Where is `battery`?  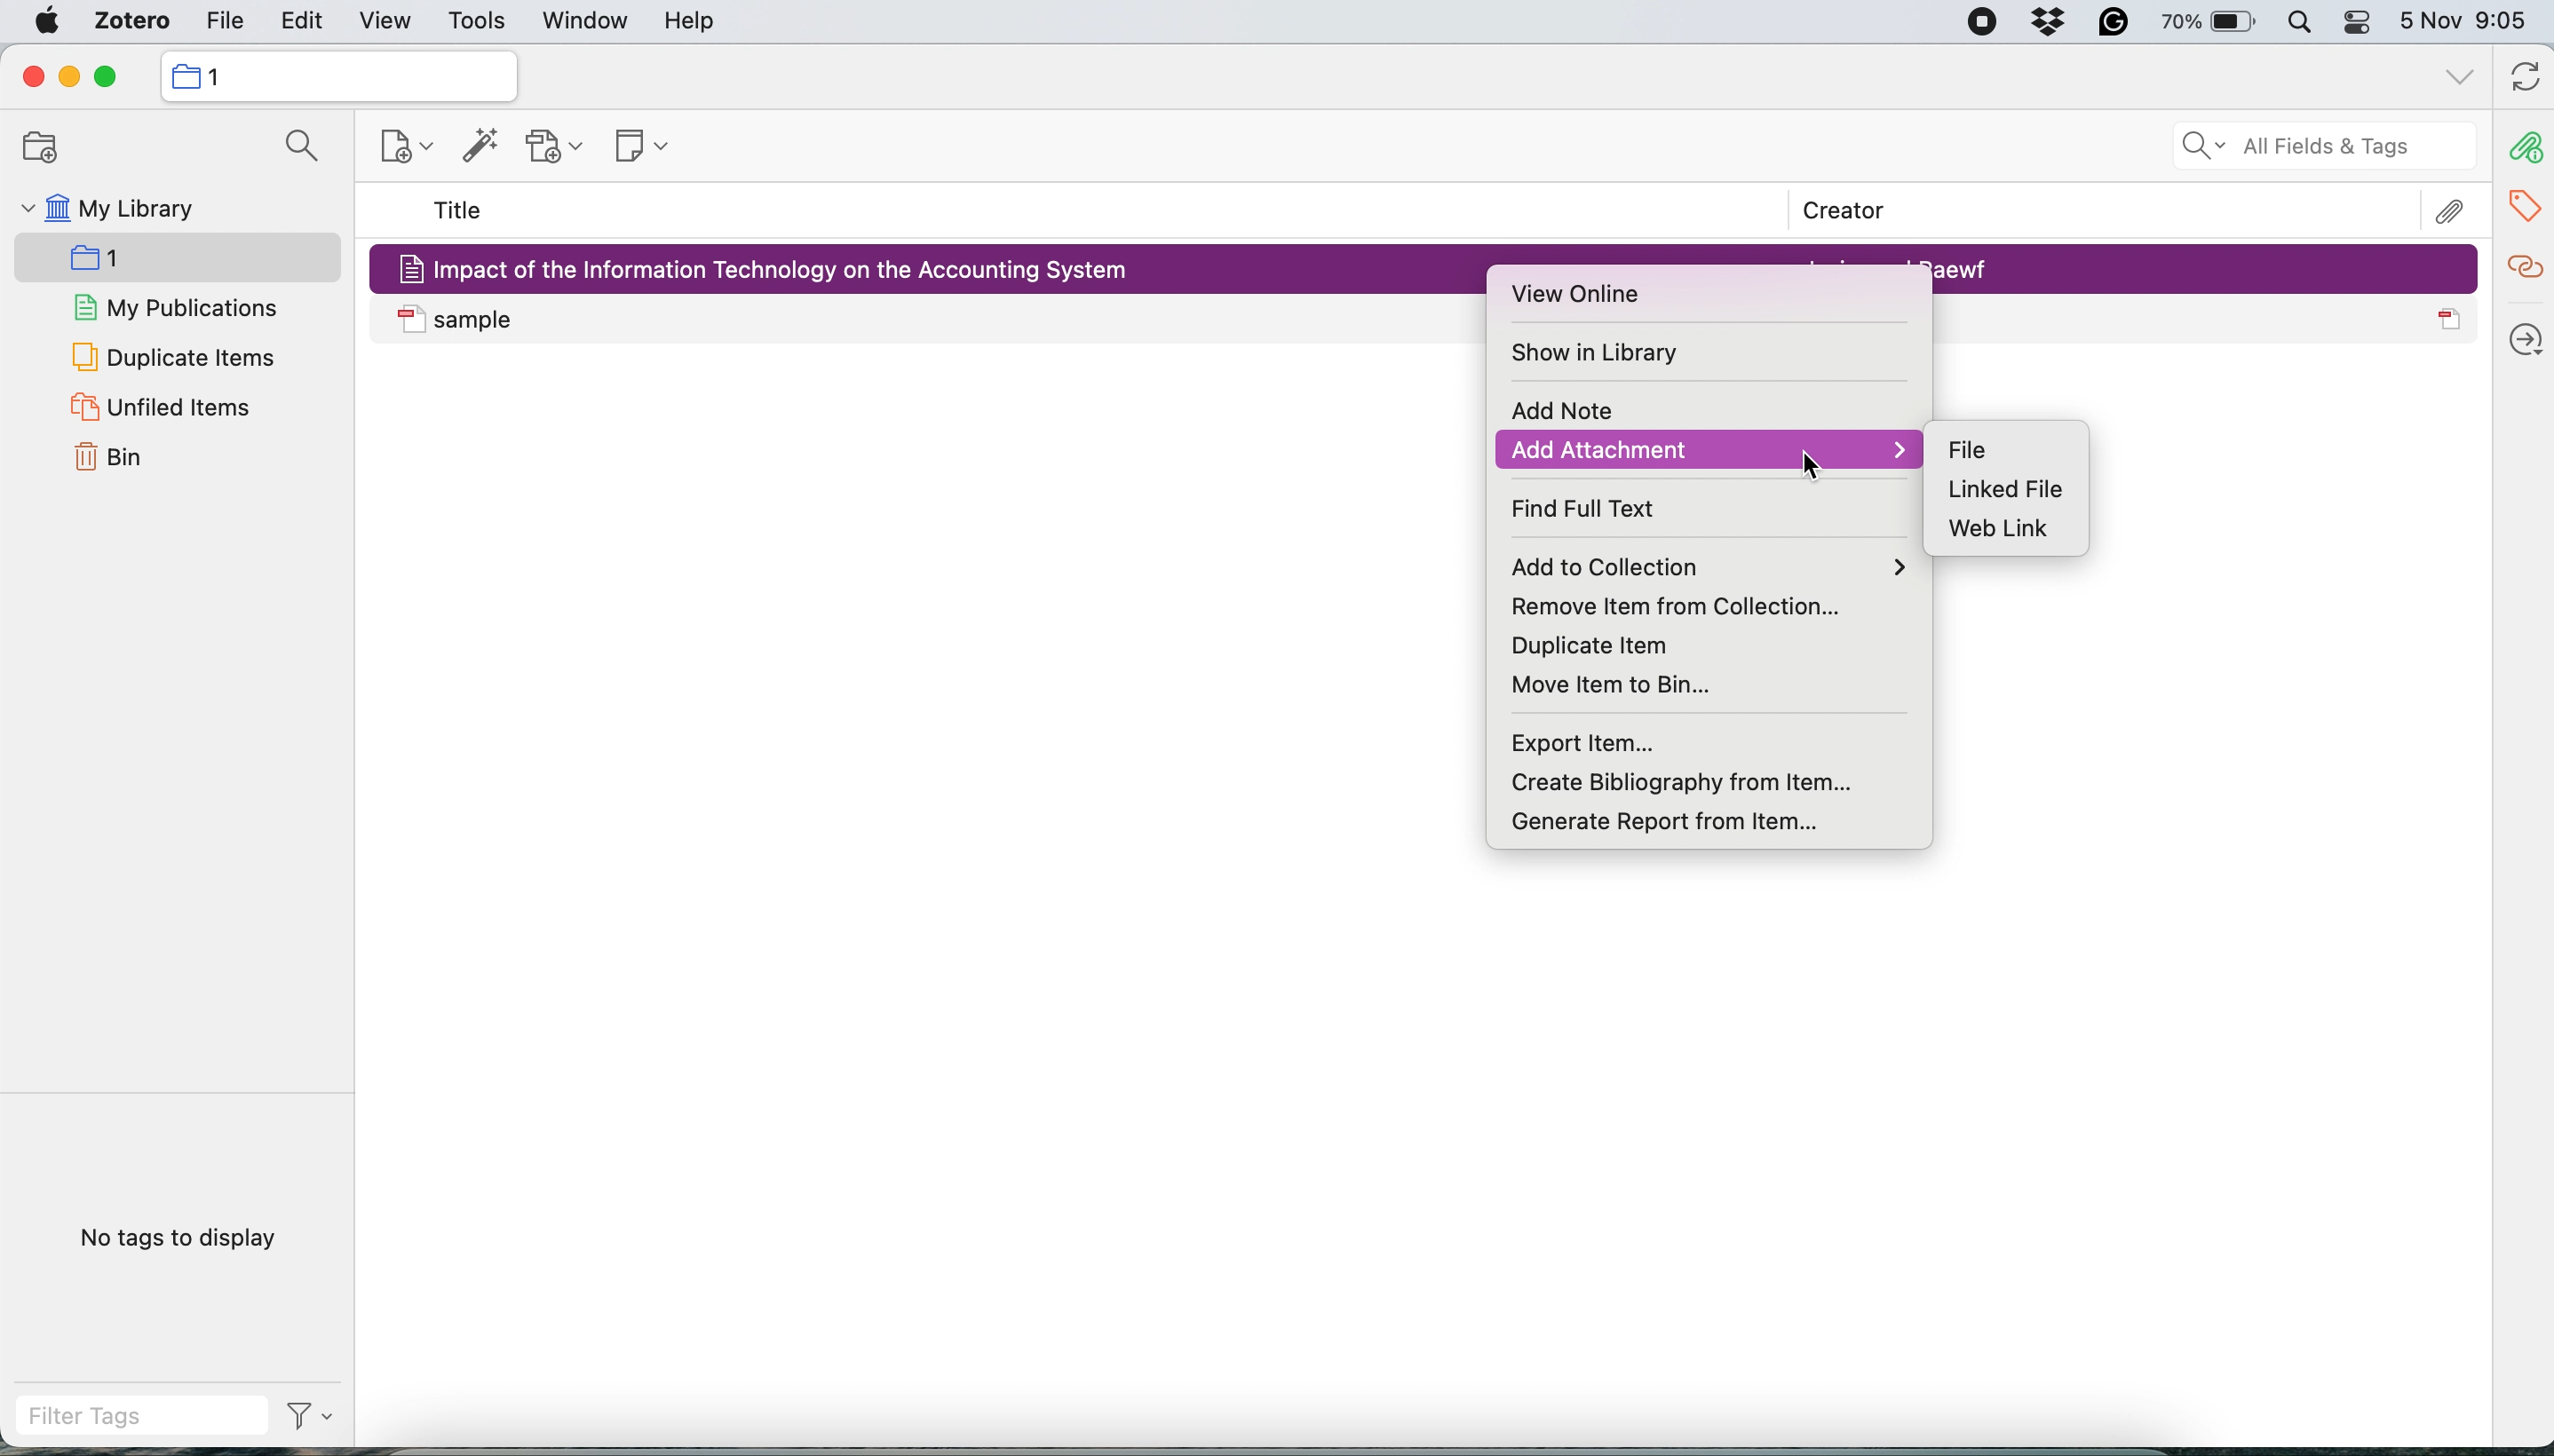 battery is located at coordinates (2202, 21).